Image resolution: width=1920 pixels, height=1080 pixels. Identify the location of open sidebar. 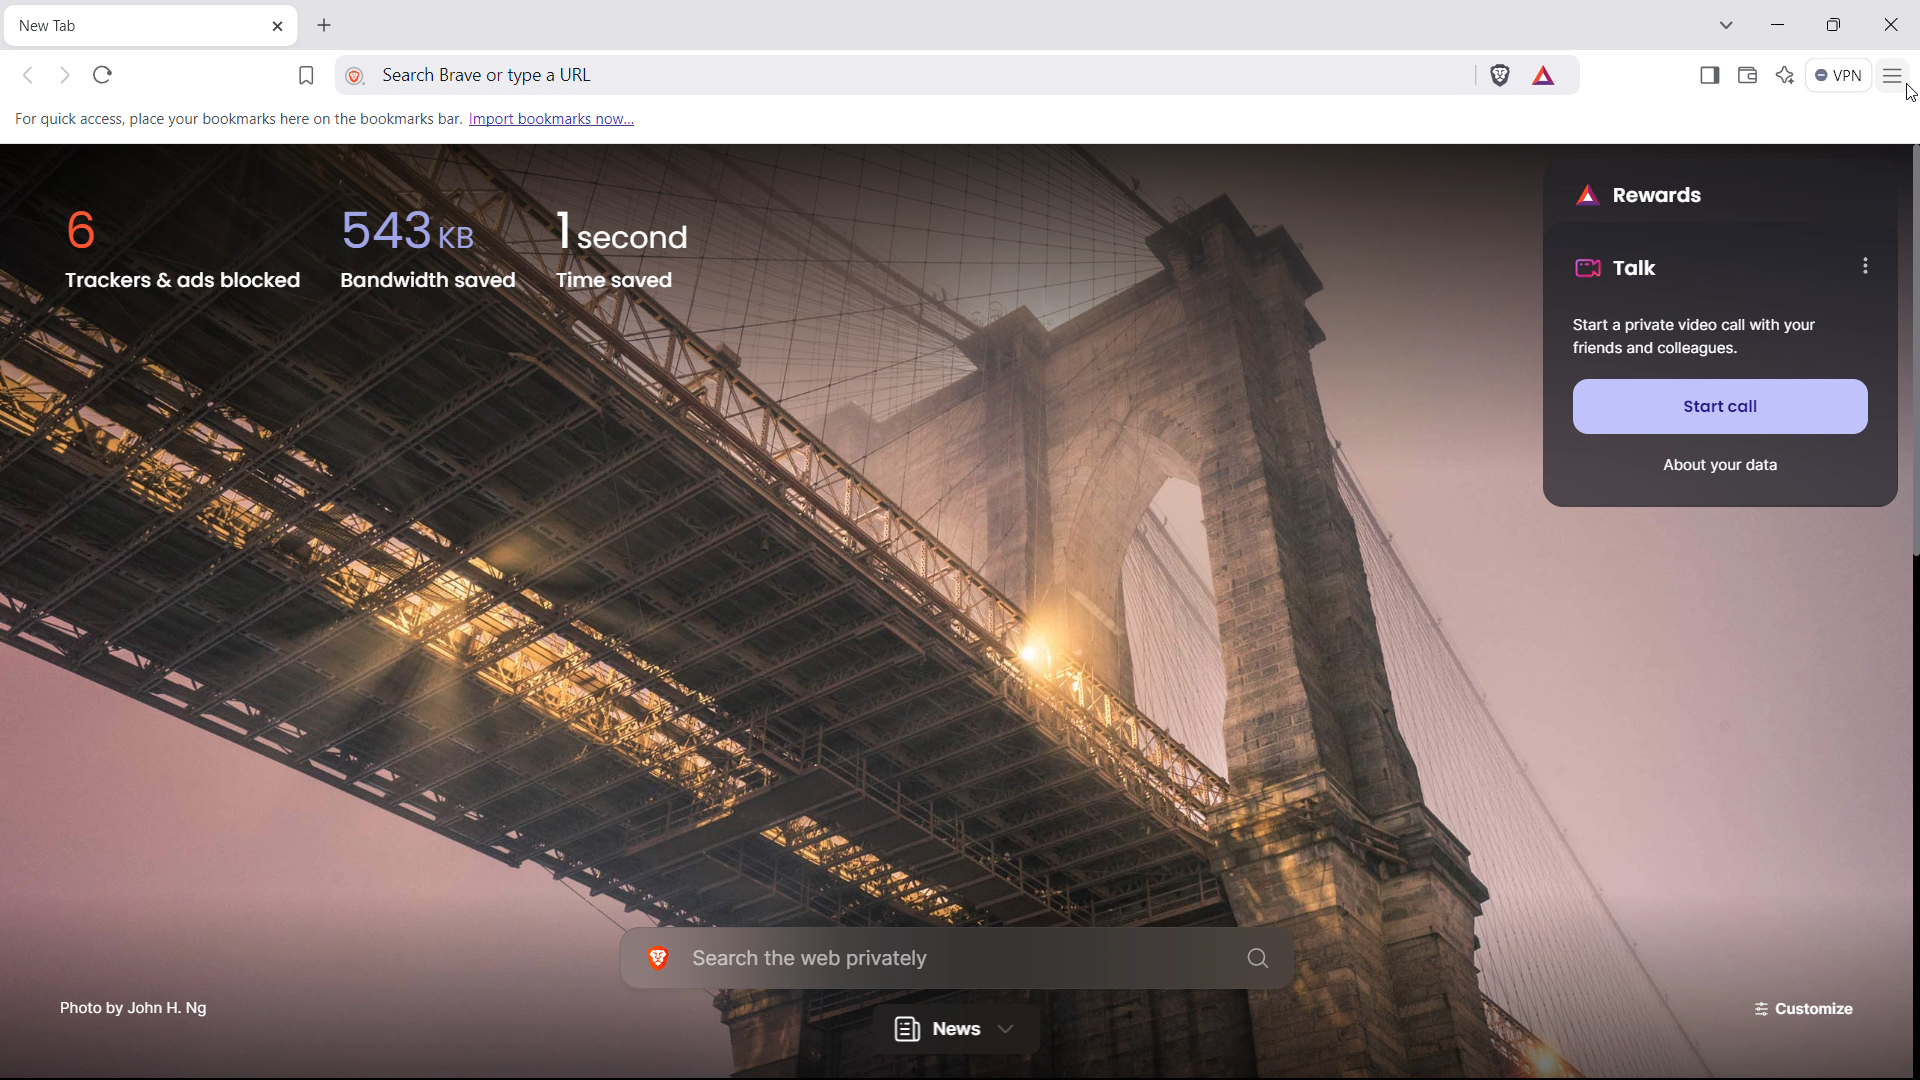
(1709, 75).